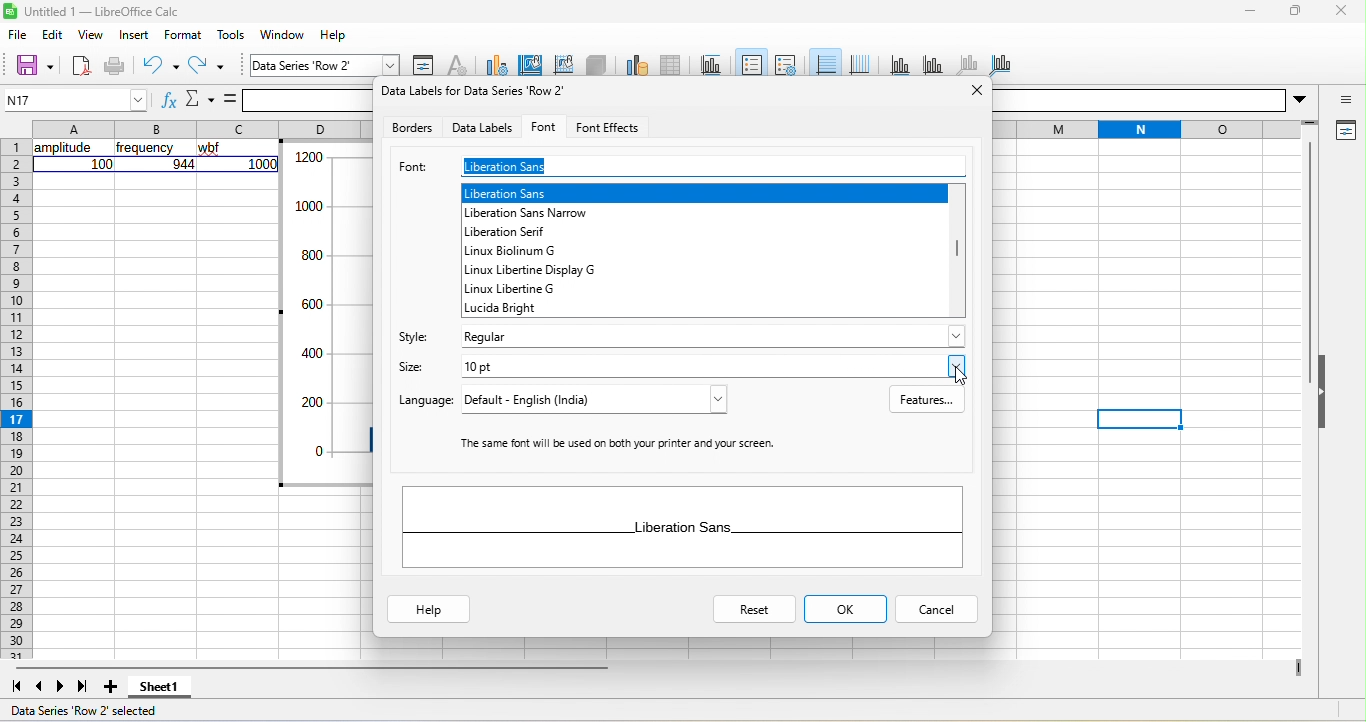 The height and width of the screenshot is (722, 1366). What do you see at coordinates (750, 62) in the screenshot?
I see `legend on/off` at bounding box center [750, 62].